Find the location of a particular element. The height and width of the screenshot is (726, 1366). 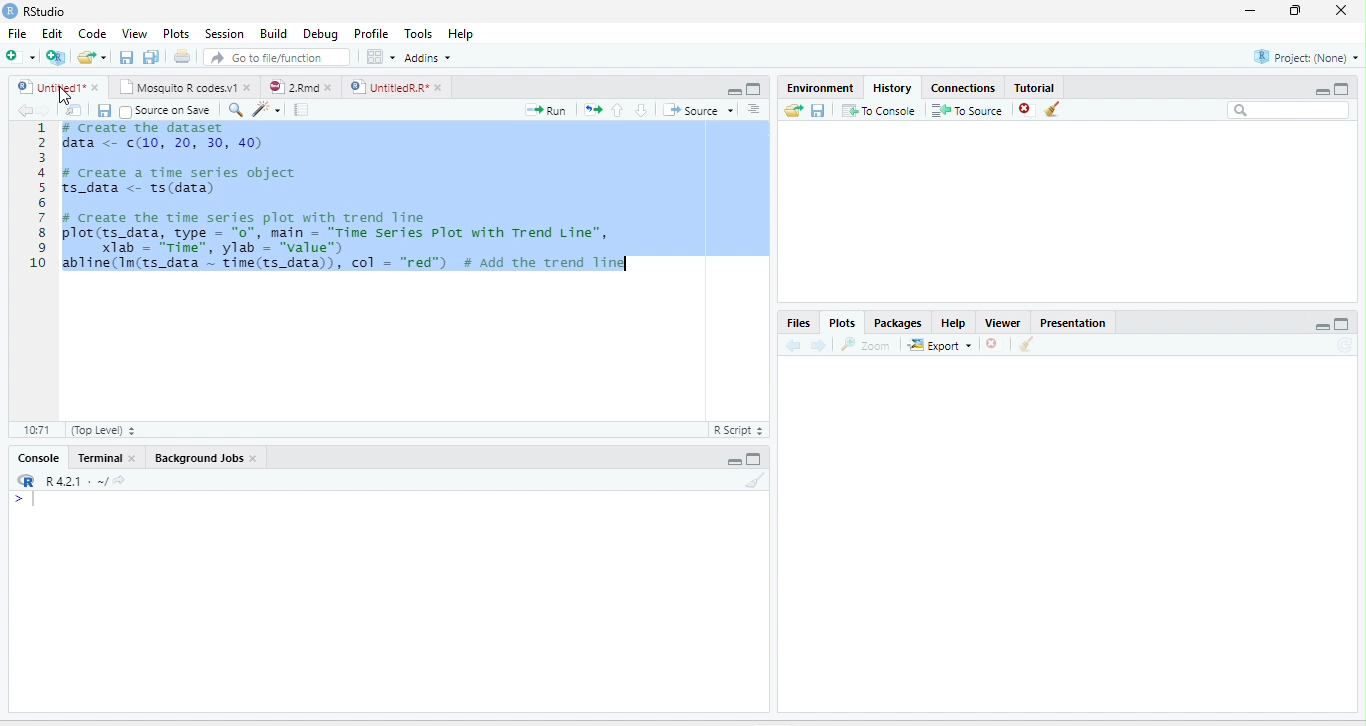

UntitledR.R* is located at coordinates (388, 87).